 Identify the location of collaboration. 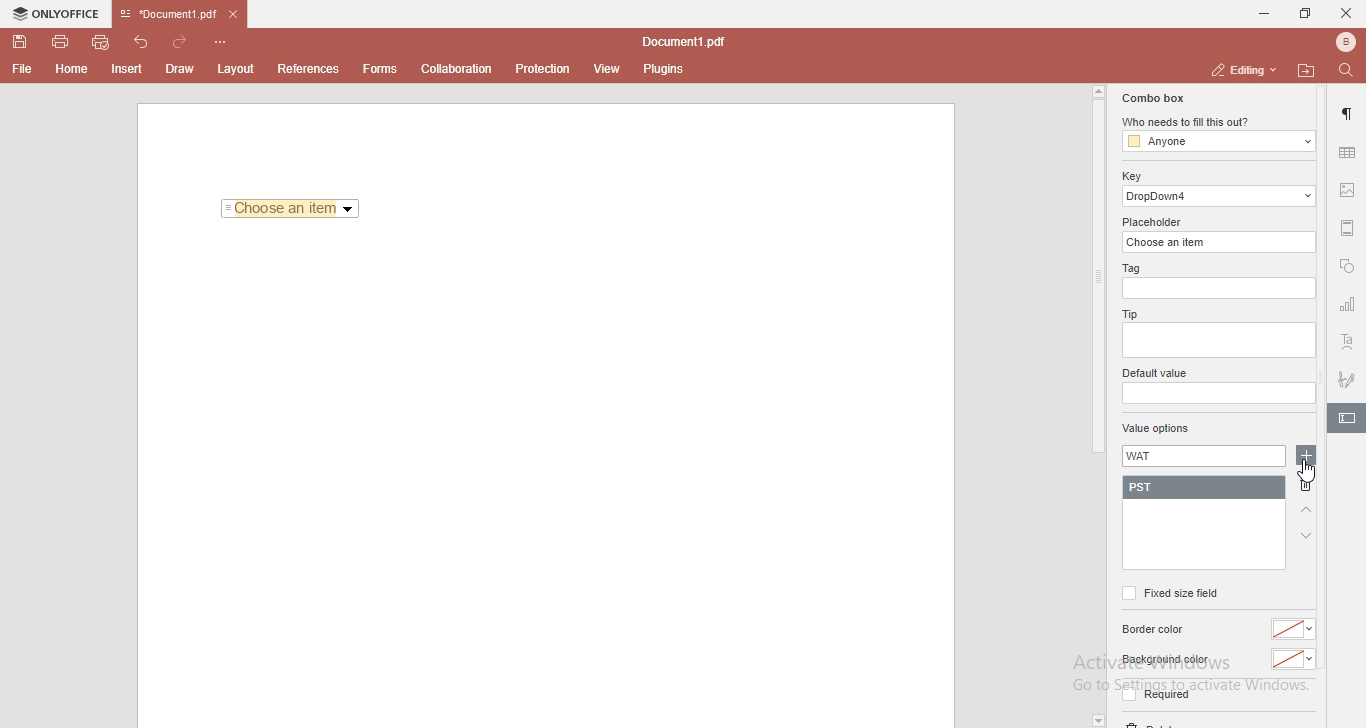
(461, 67).